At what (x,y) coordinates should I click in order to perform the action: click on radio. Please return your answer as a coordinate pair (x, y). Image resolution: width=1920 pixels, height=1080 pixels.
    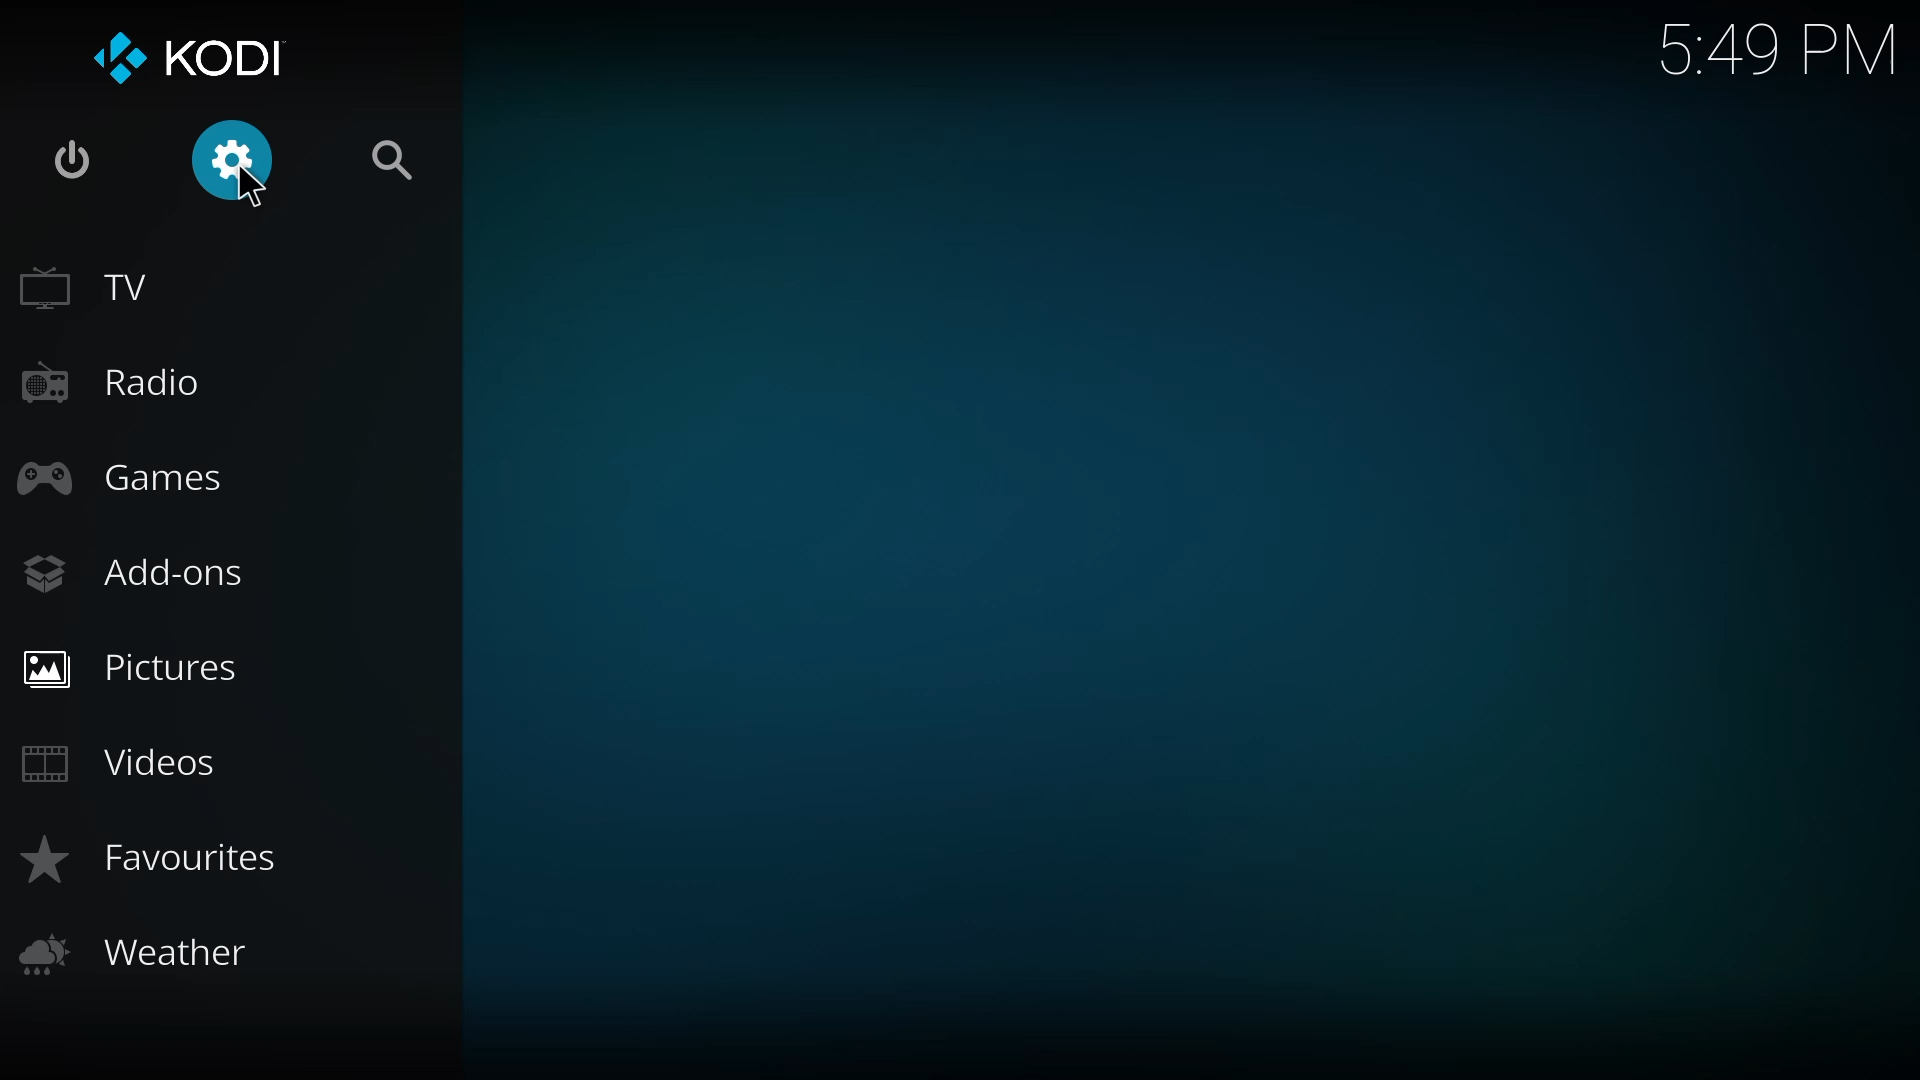
    Looking at the image, I should click on (116, 382).